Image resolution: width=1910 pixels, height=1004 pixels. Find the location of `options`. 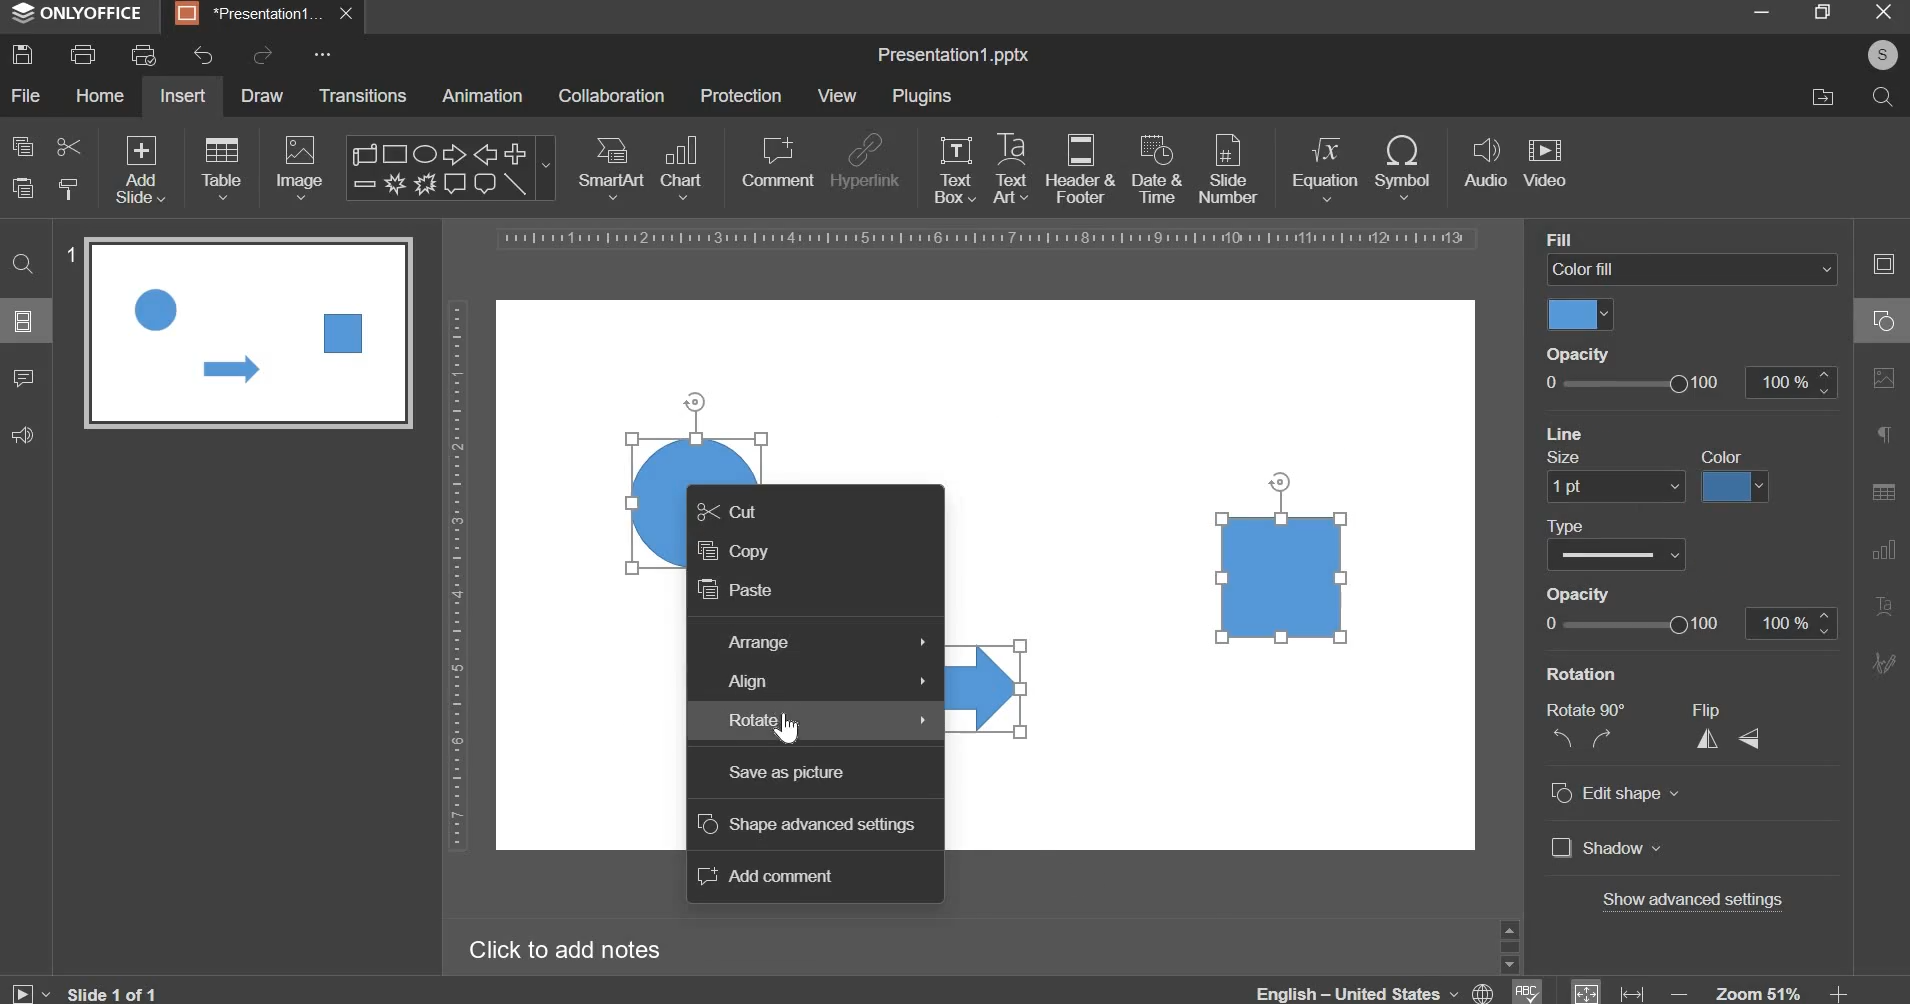

options is located at coordinates (324, 57).